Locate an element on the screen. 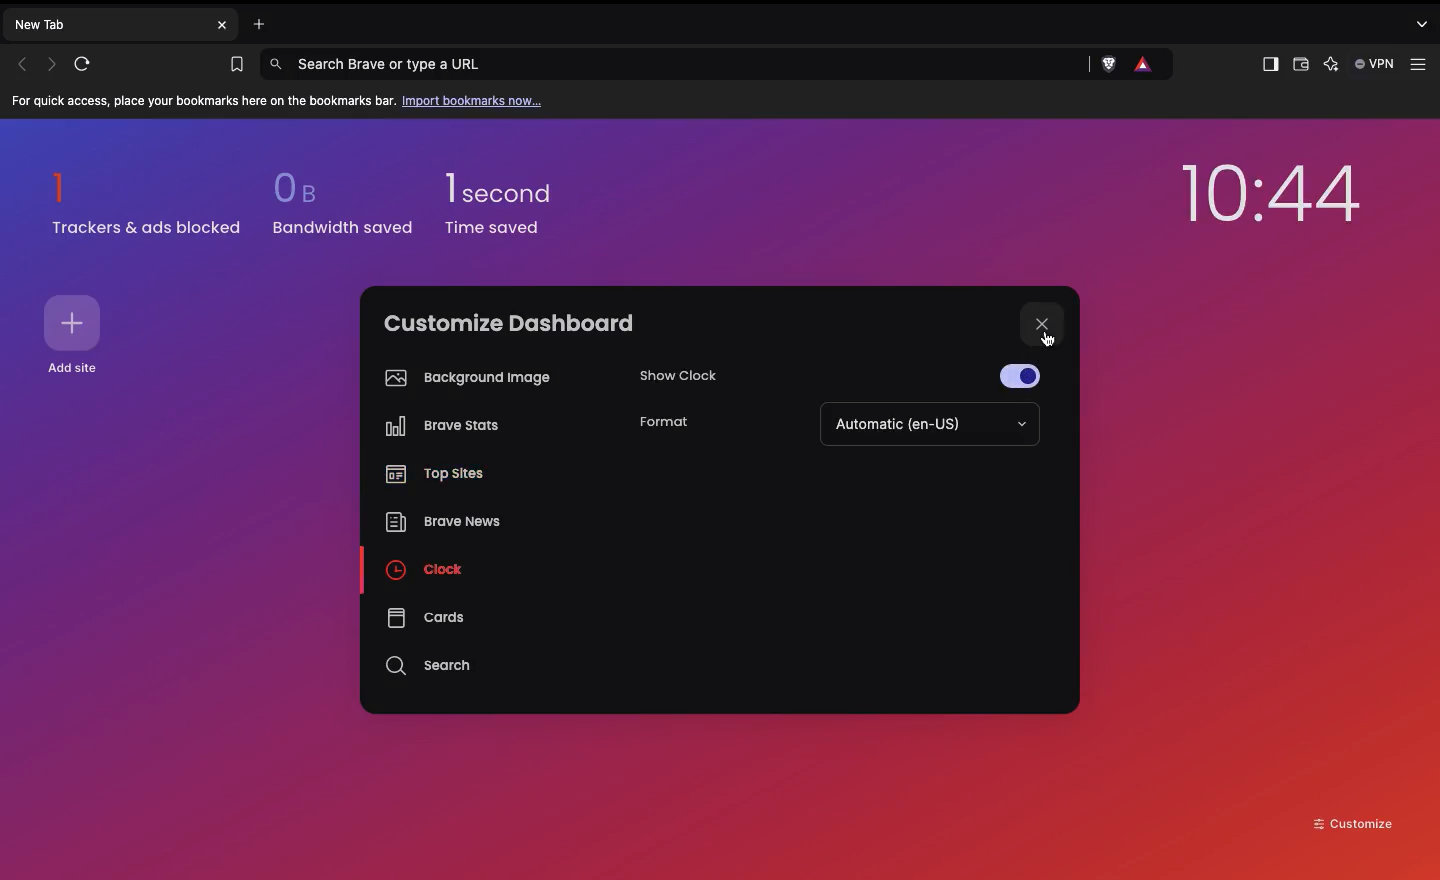 This screenshot has width=1440, height=880. Sidebar is located at coordinates (1268, 65).